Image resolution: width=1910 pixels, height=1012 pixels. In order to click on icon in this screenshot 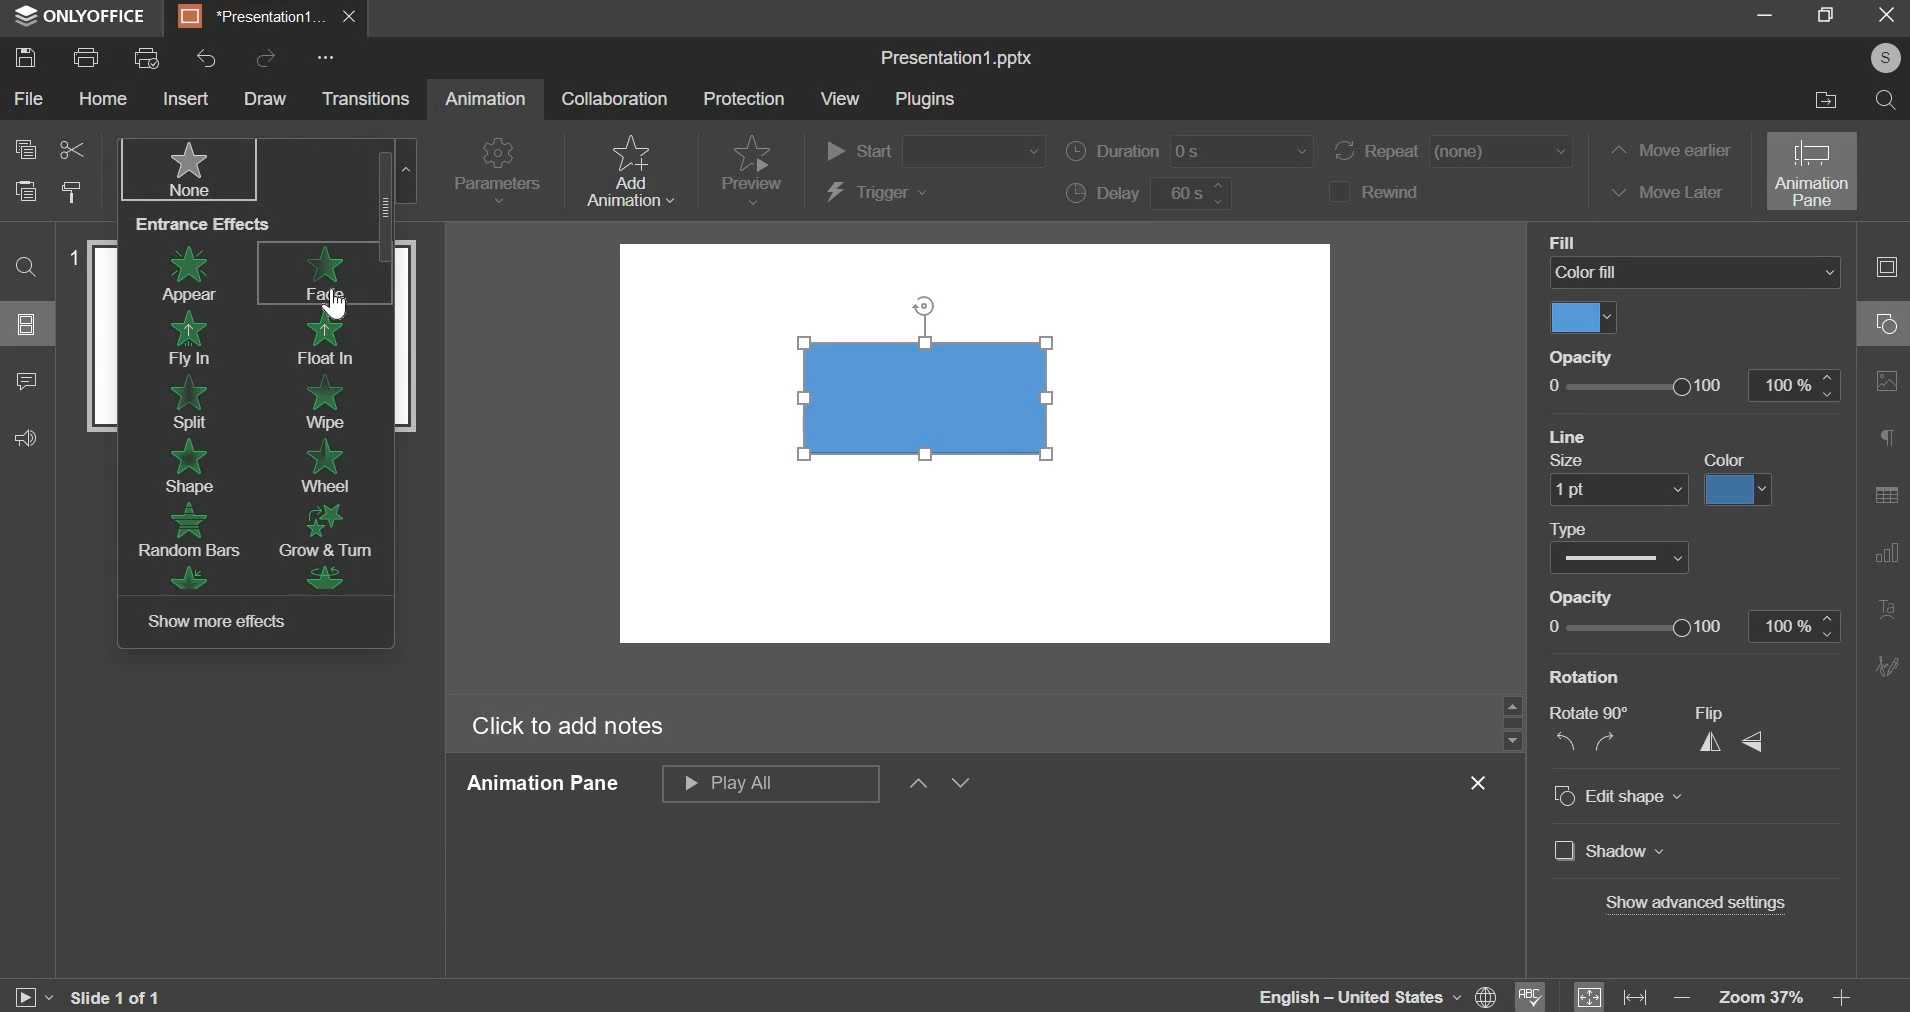, I will do `click(184, 578)`.